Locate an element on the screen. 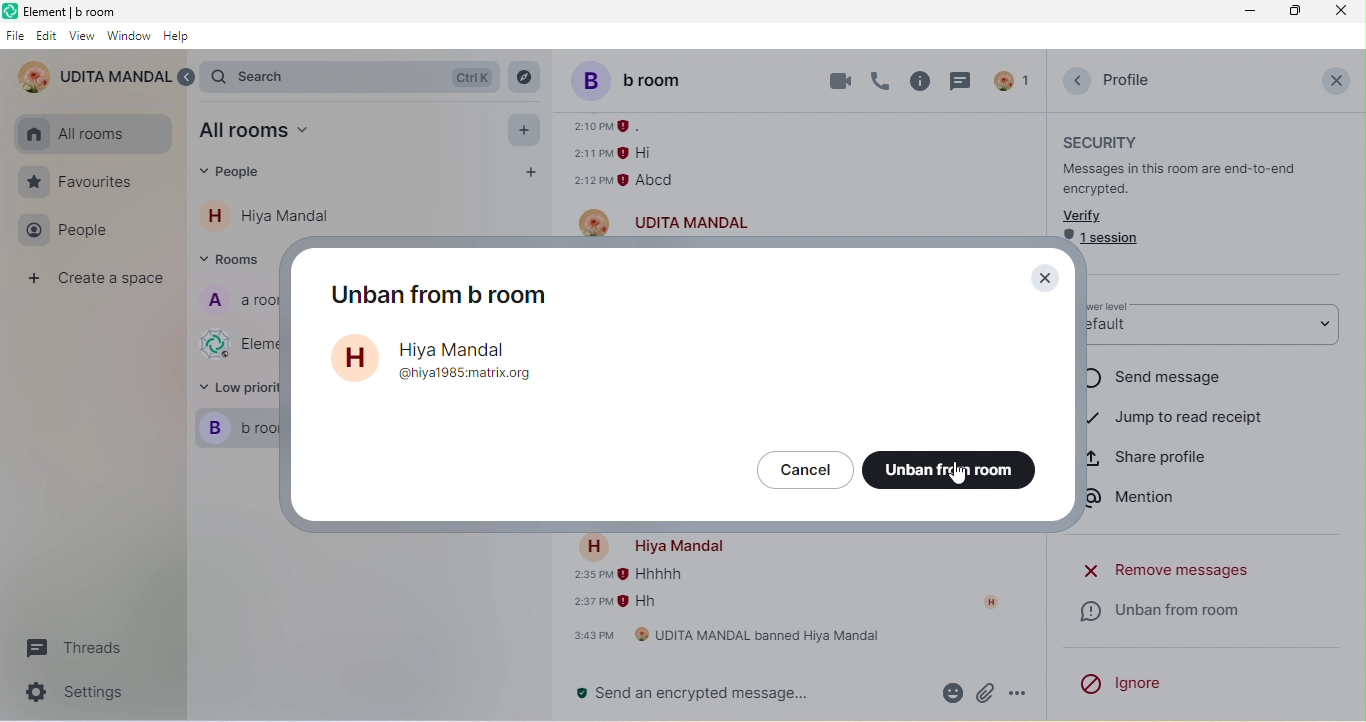 This screenshot has width=1366, height=722. verify is located at coordinates (1089, 216).